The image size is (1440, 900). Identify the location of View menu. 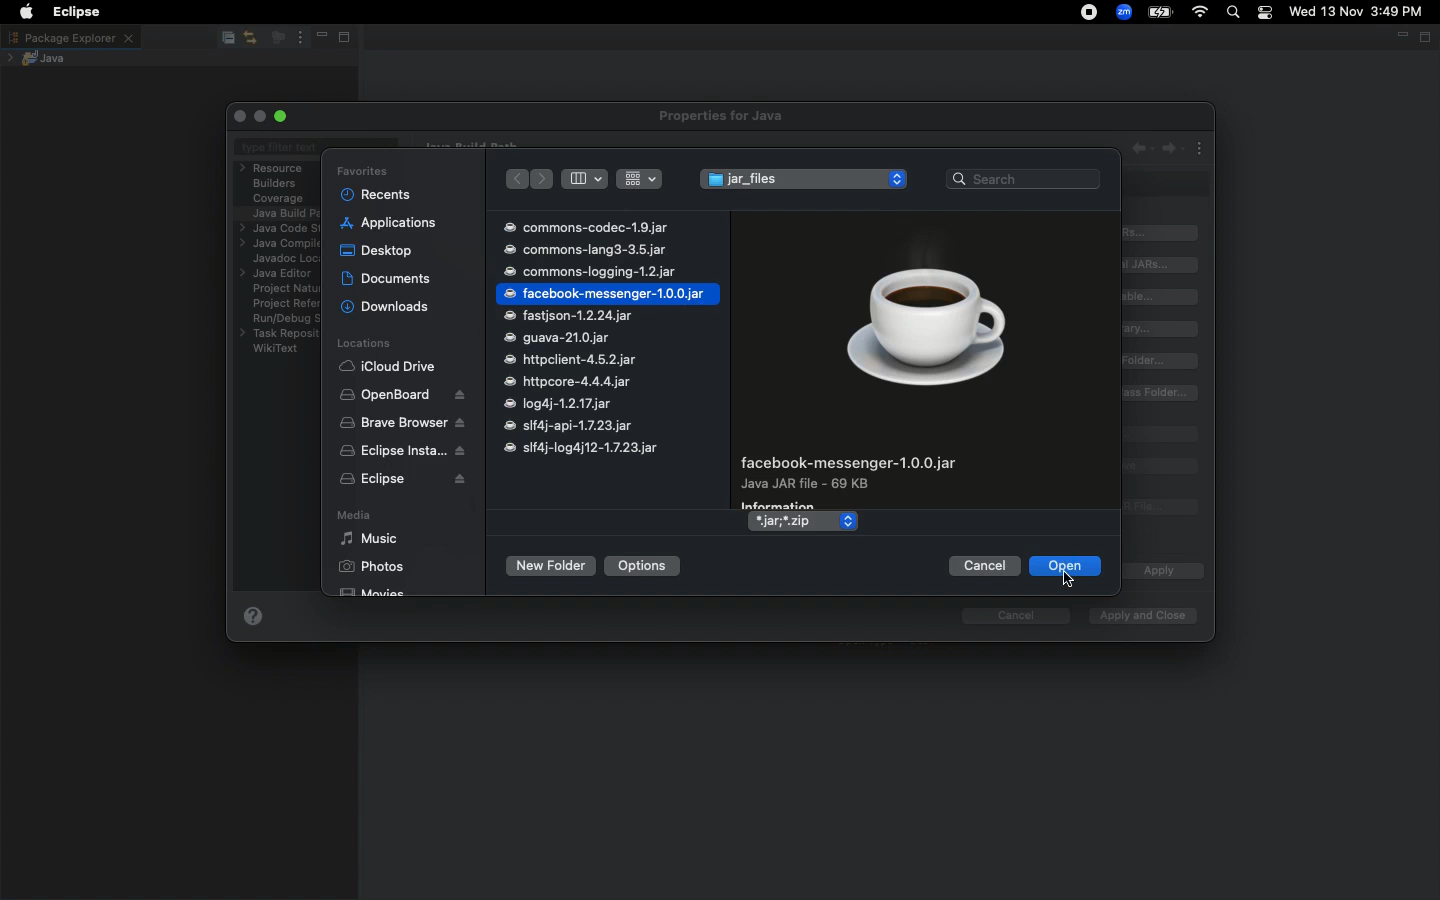
(298, 38).